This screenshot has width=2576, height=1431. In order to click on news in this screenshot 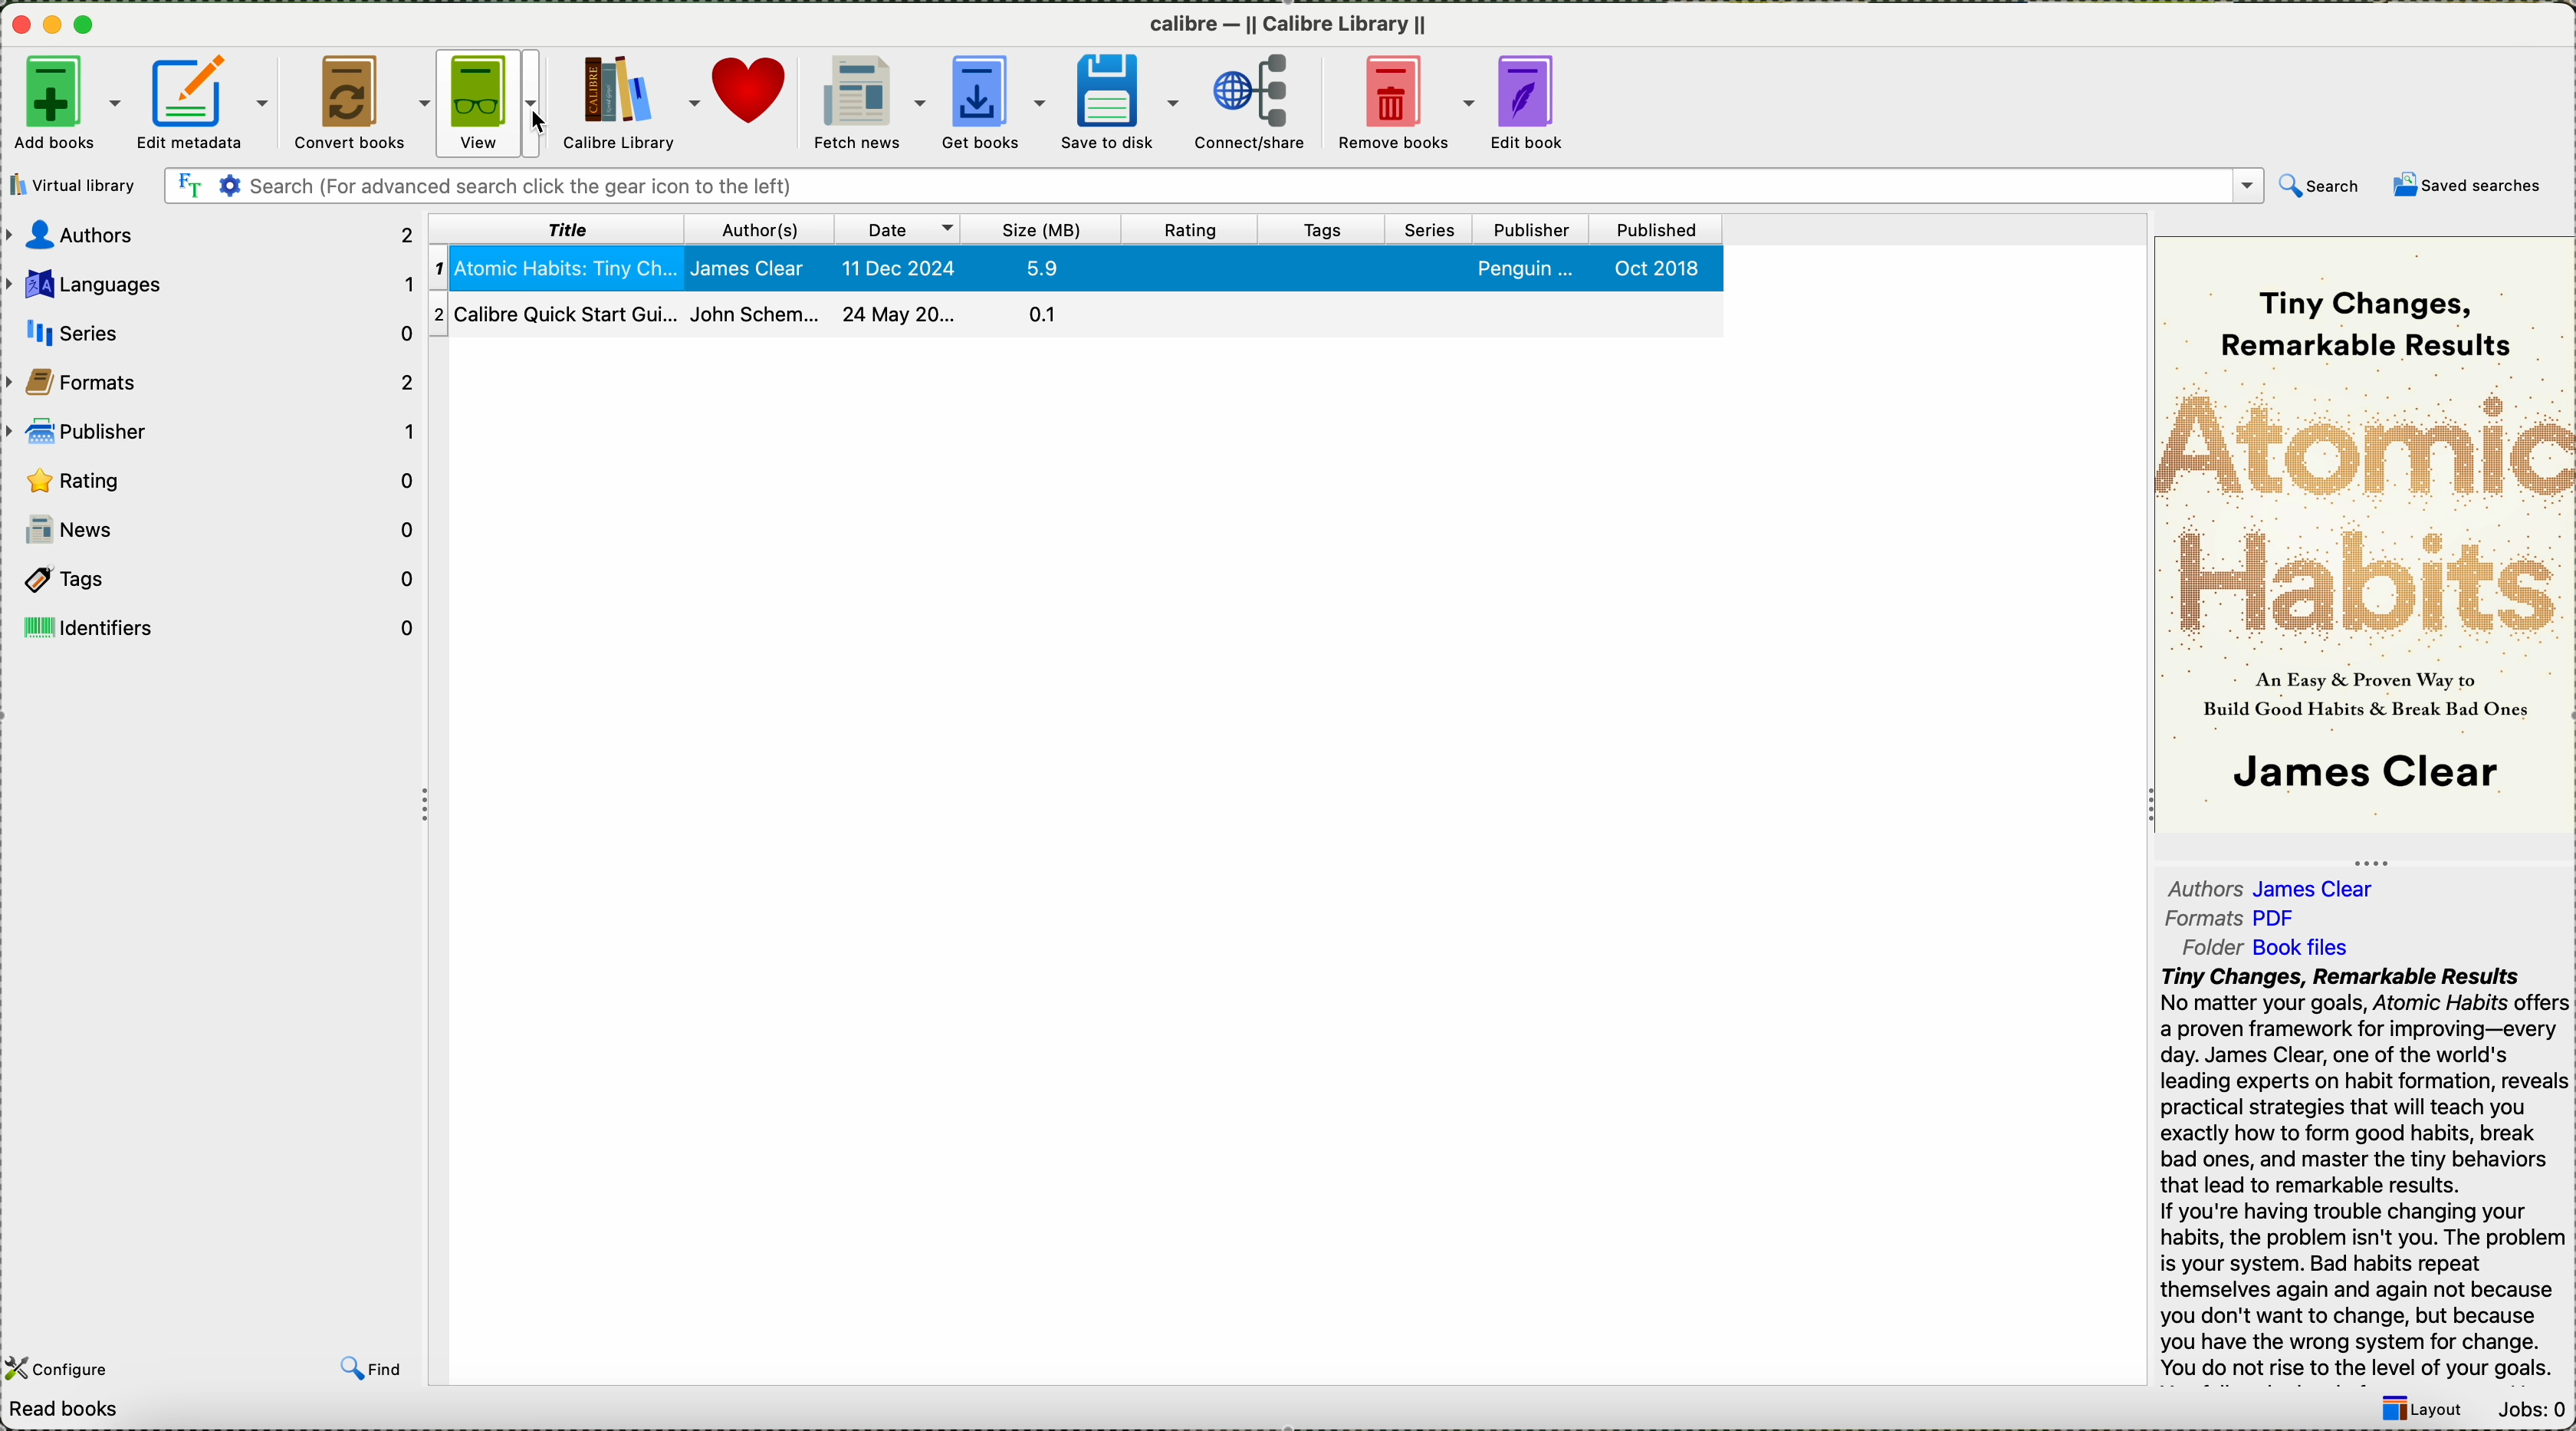, I will do `click(220, 531)`.